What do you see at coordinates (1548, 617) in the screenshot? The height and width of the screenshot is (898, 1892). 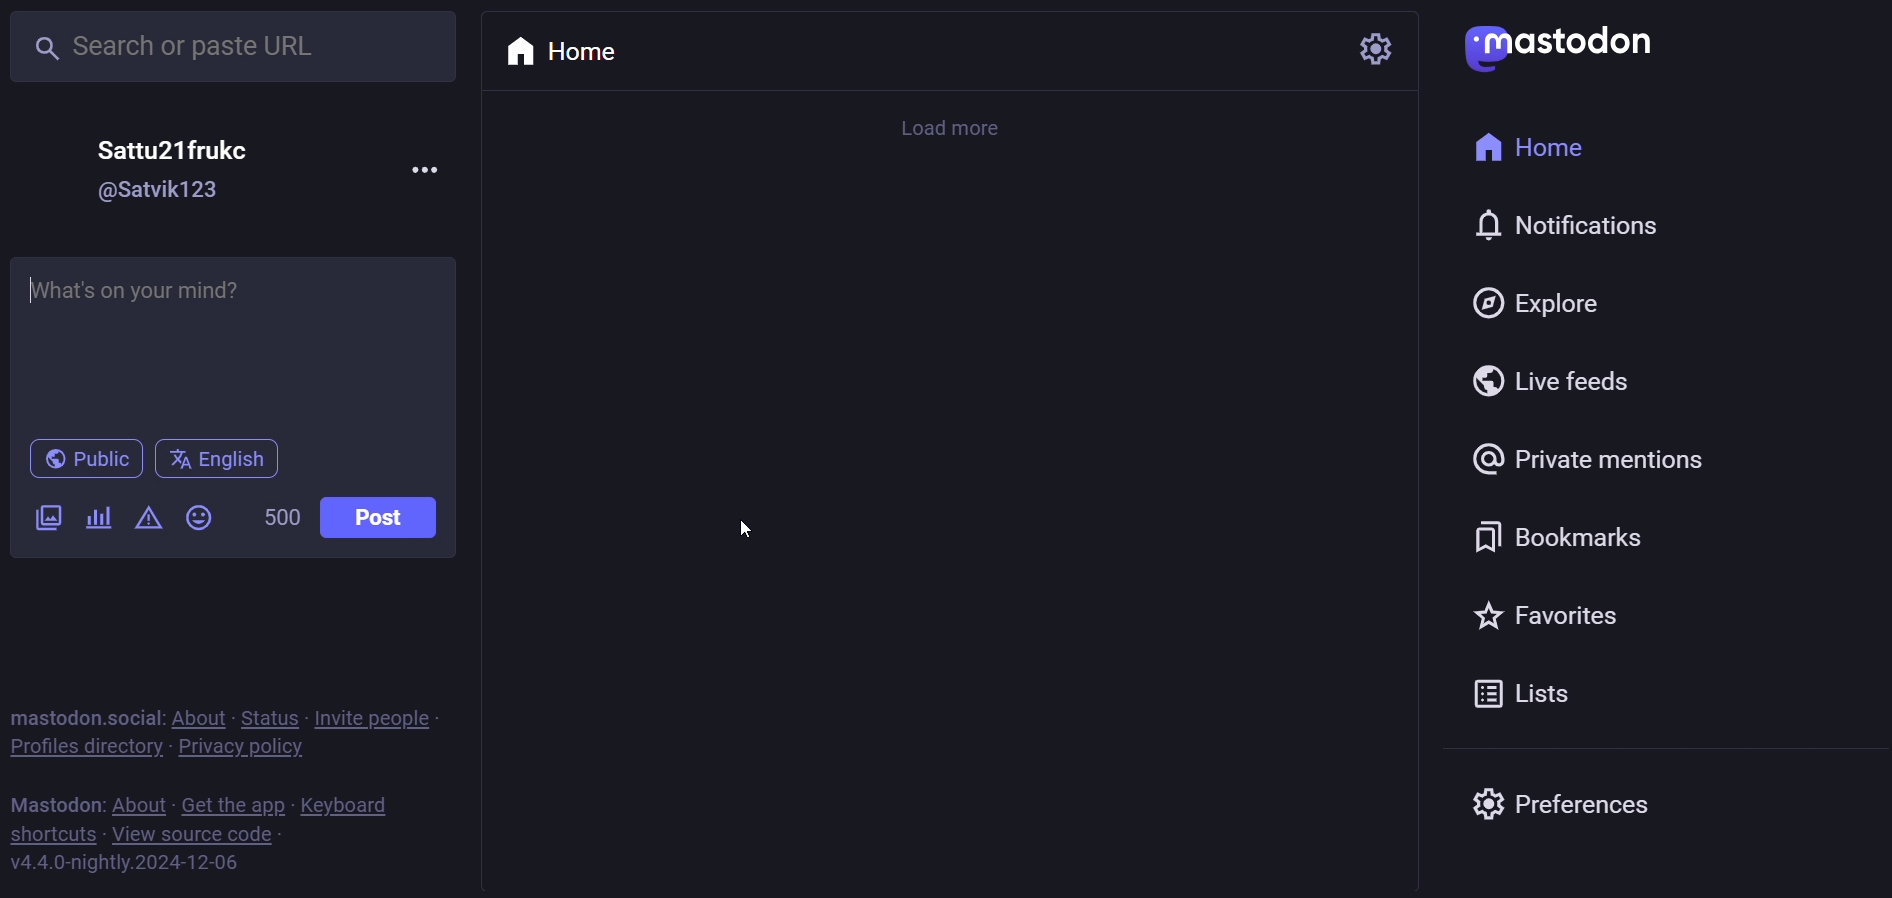 I see `favorite` at bounding box center [1548, 617].